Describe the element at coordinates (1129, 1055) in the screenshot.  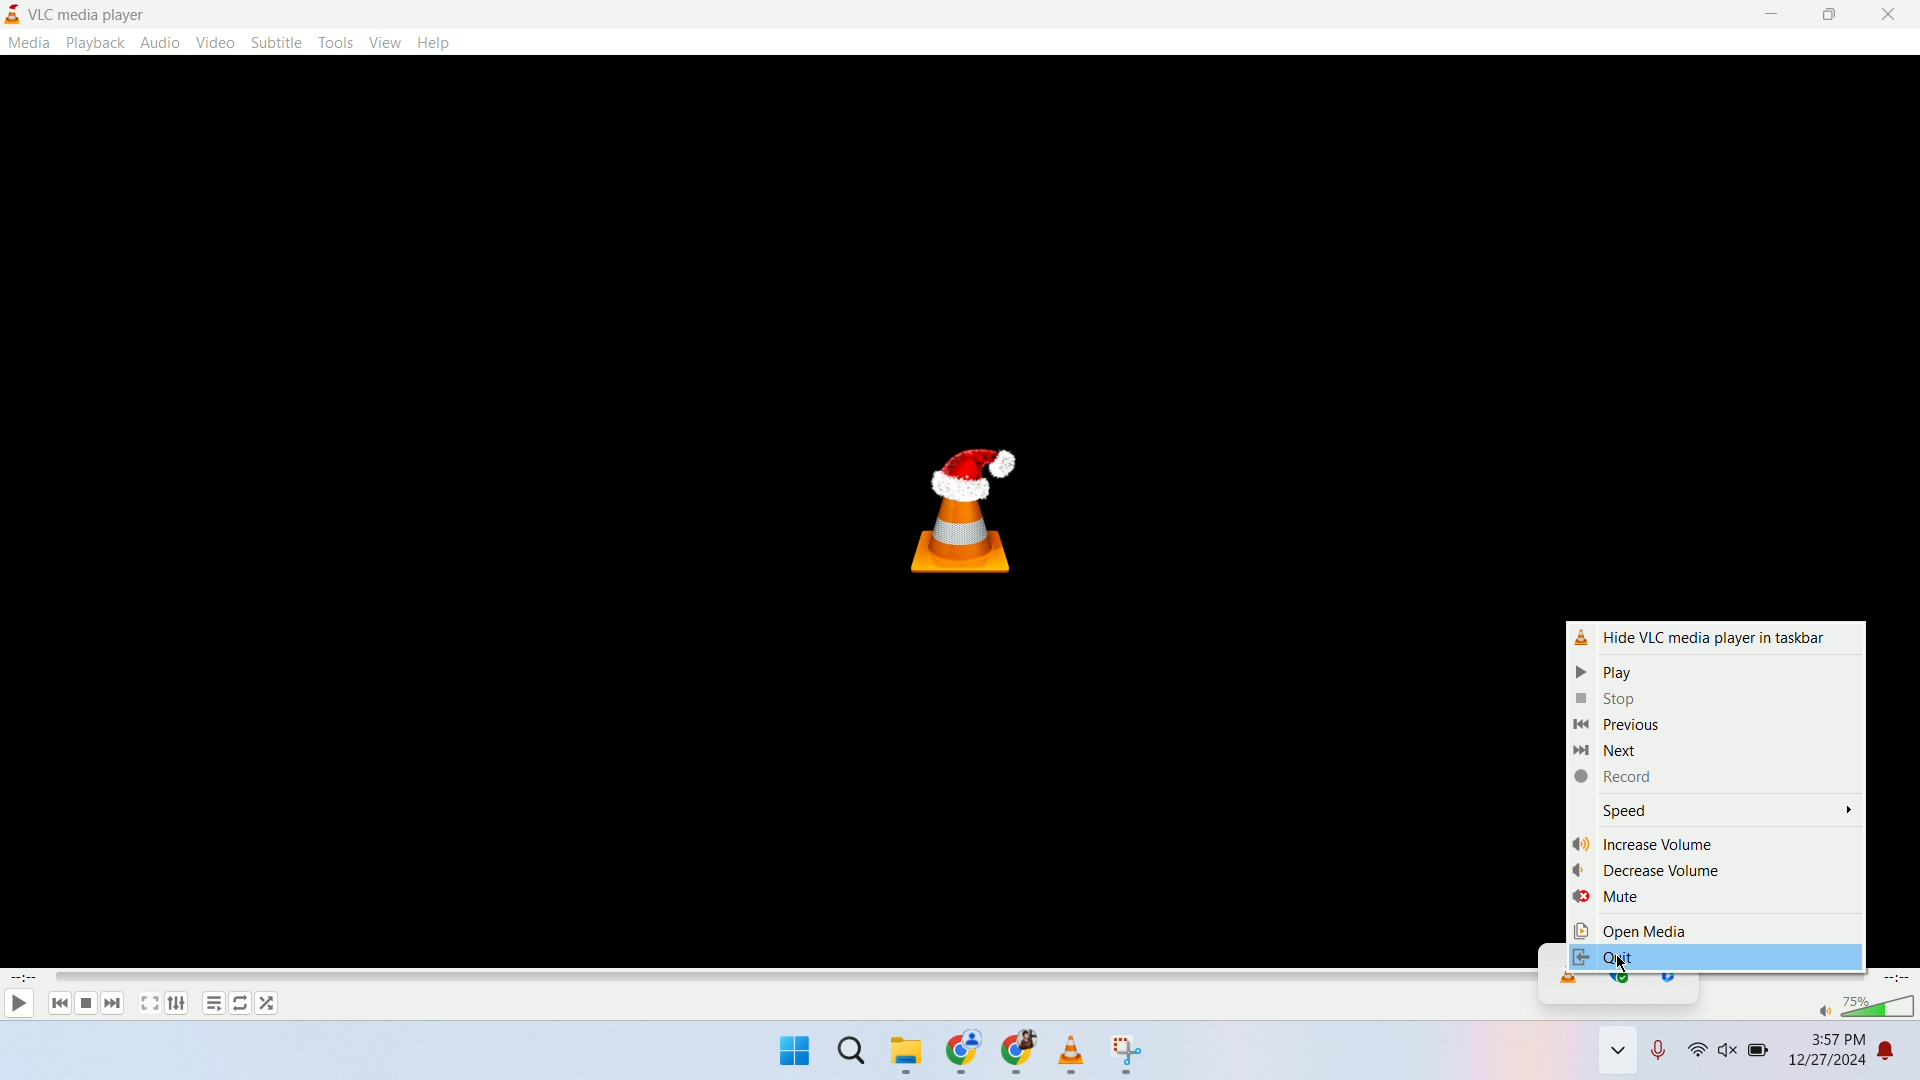
I see `snipping tool` at that location.